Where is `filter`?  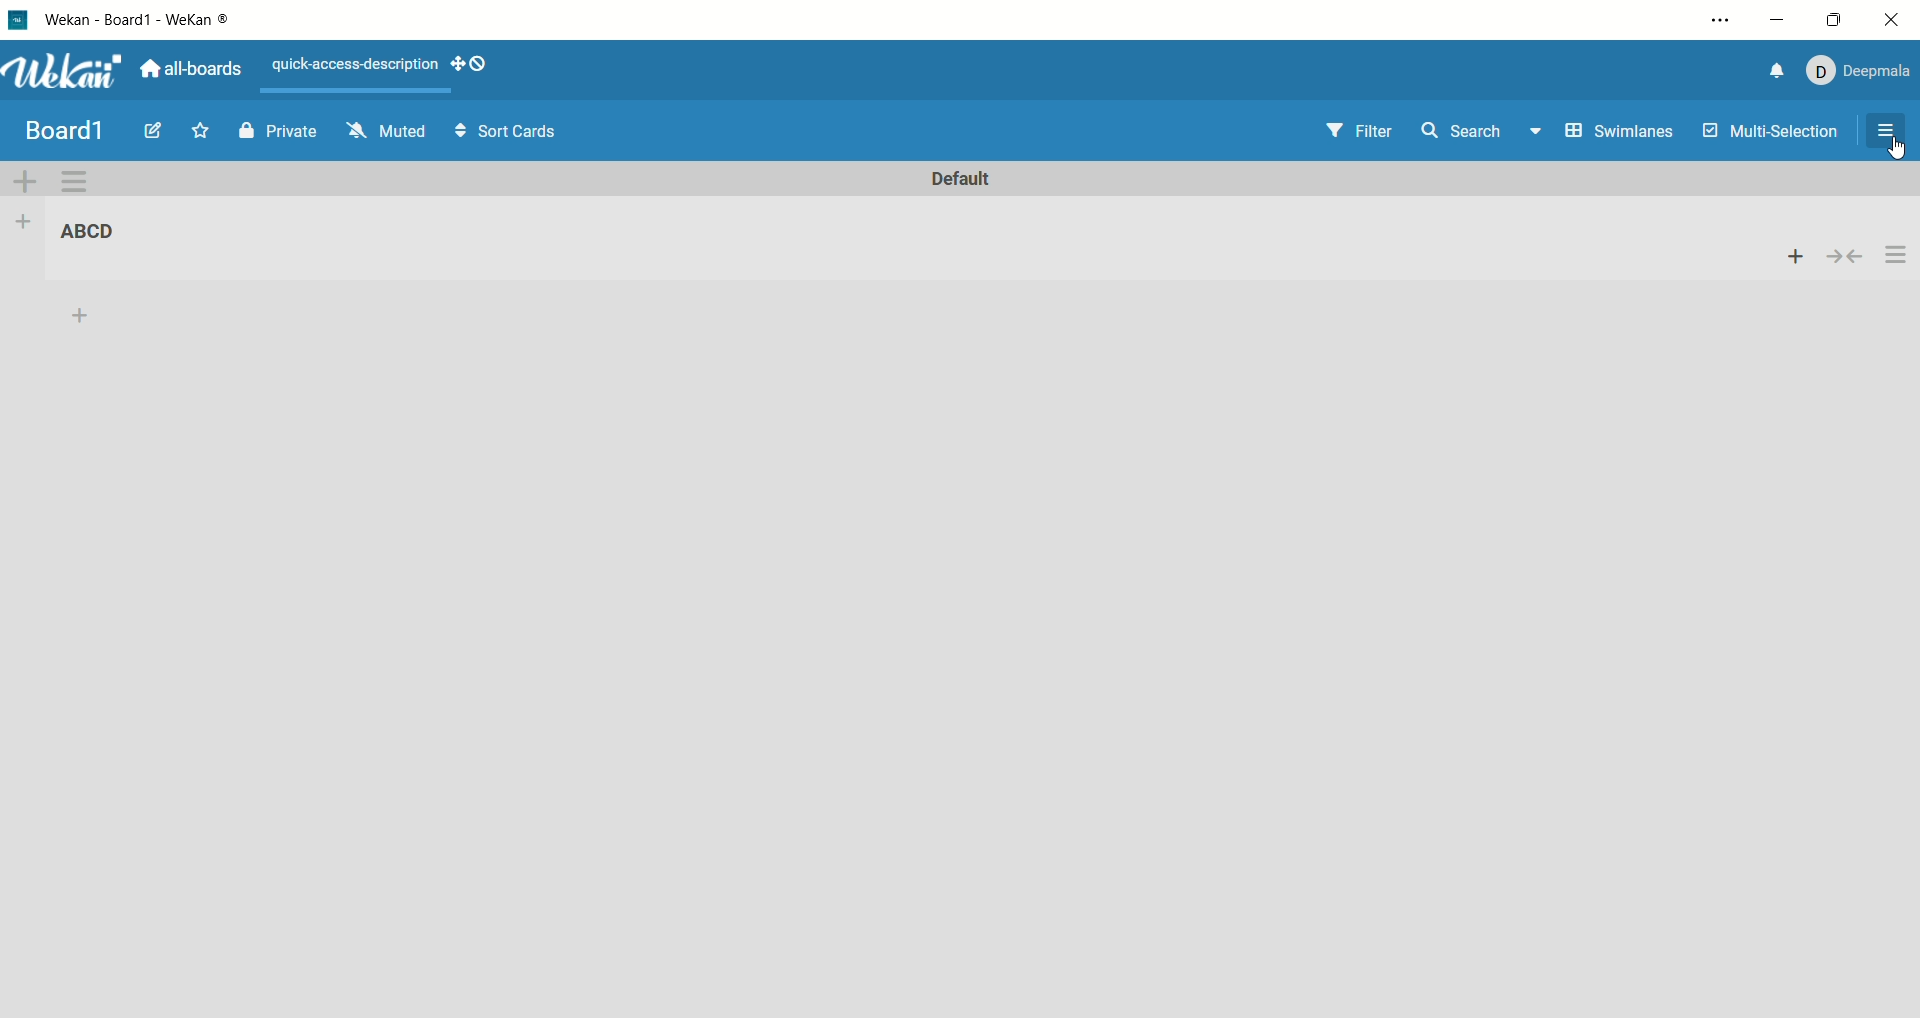 filter is located at coordinates (1358, 129).